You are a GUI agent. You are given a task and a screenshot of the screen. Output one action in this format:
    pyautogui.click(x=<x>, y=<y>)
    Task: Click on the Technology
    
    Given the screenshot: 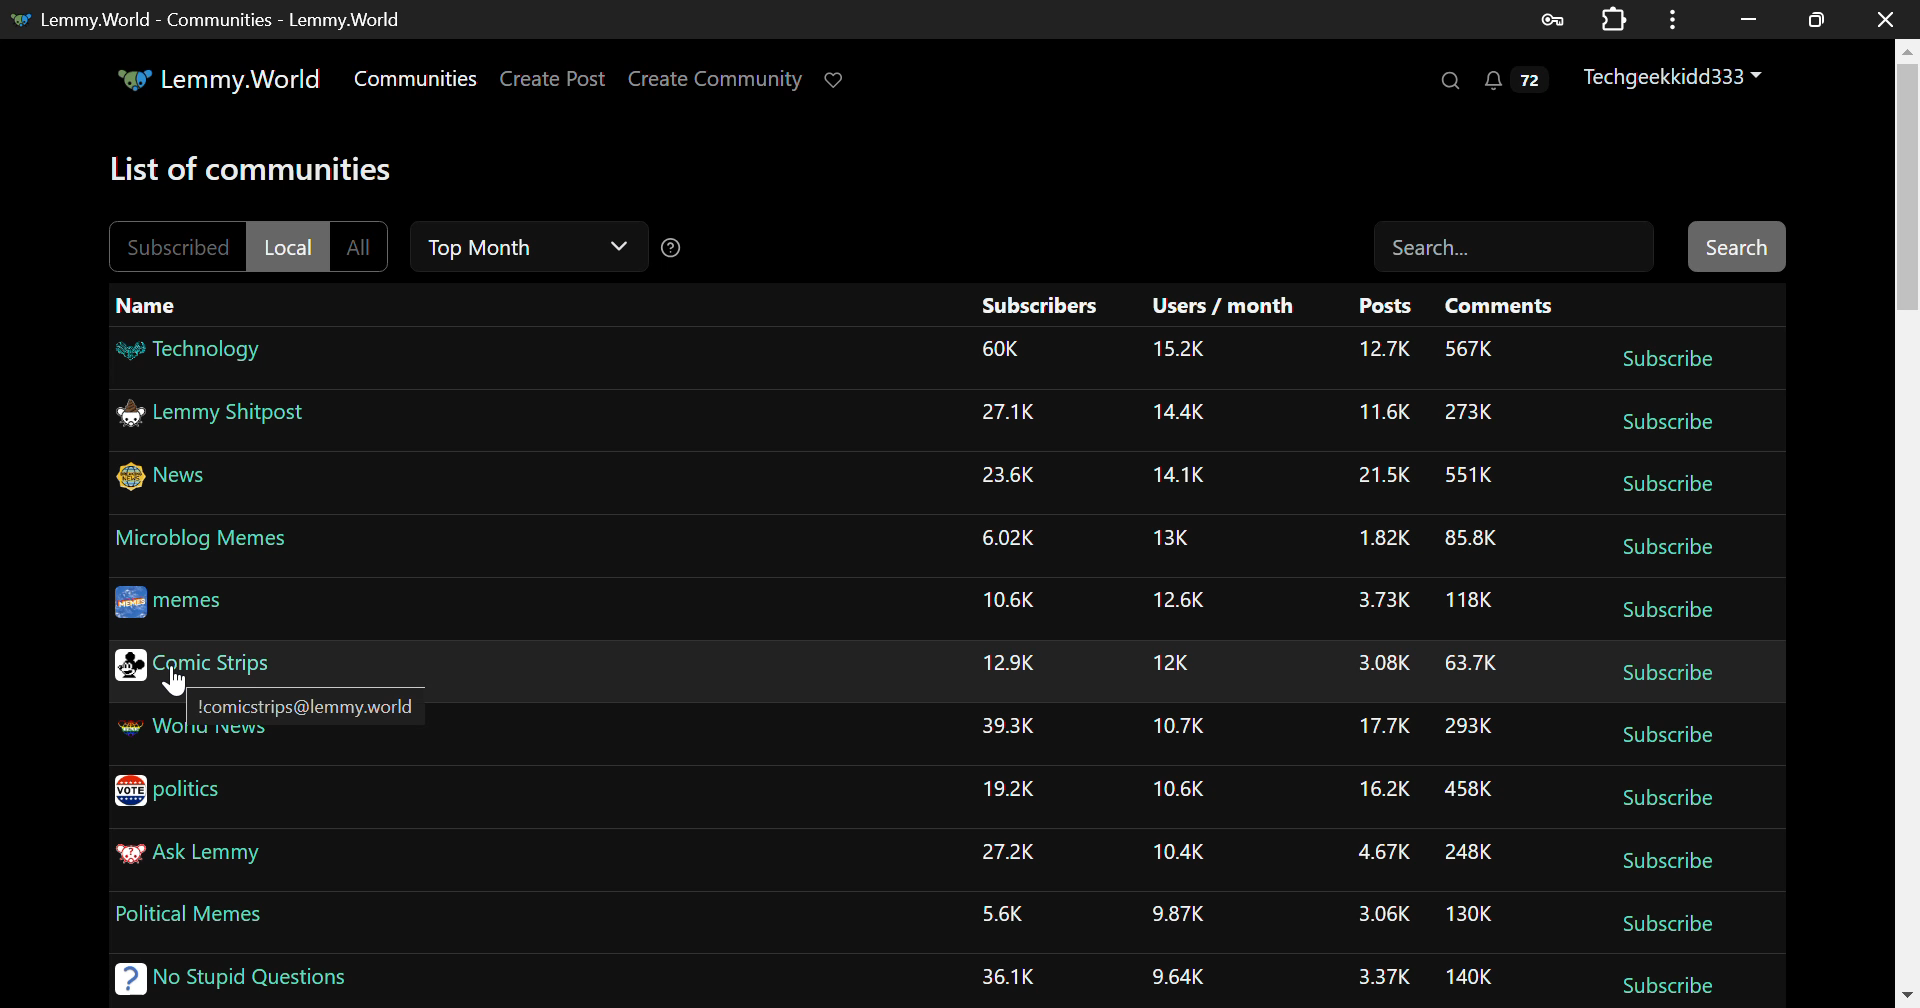 What is the action you would take?
    pyautogui.click(x=191, y=354)
    